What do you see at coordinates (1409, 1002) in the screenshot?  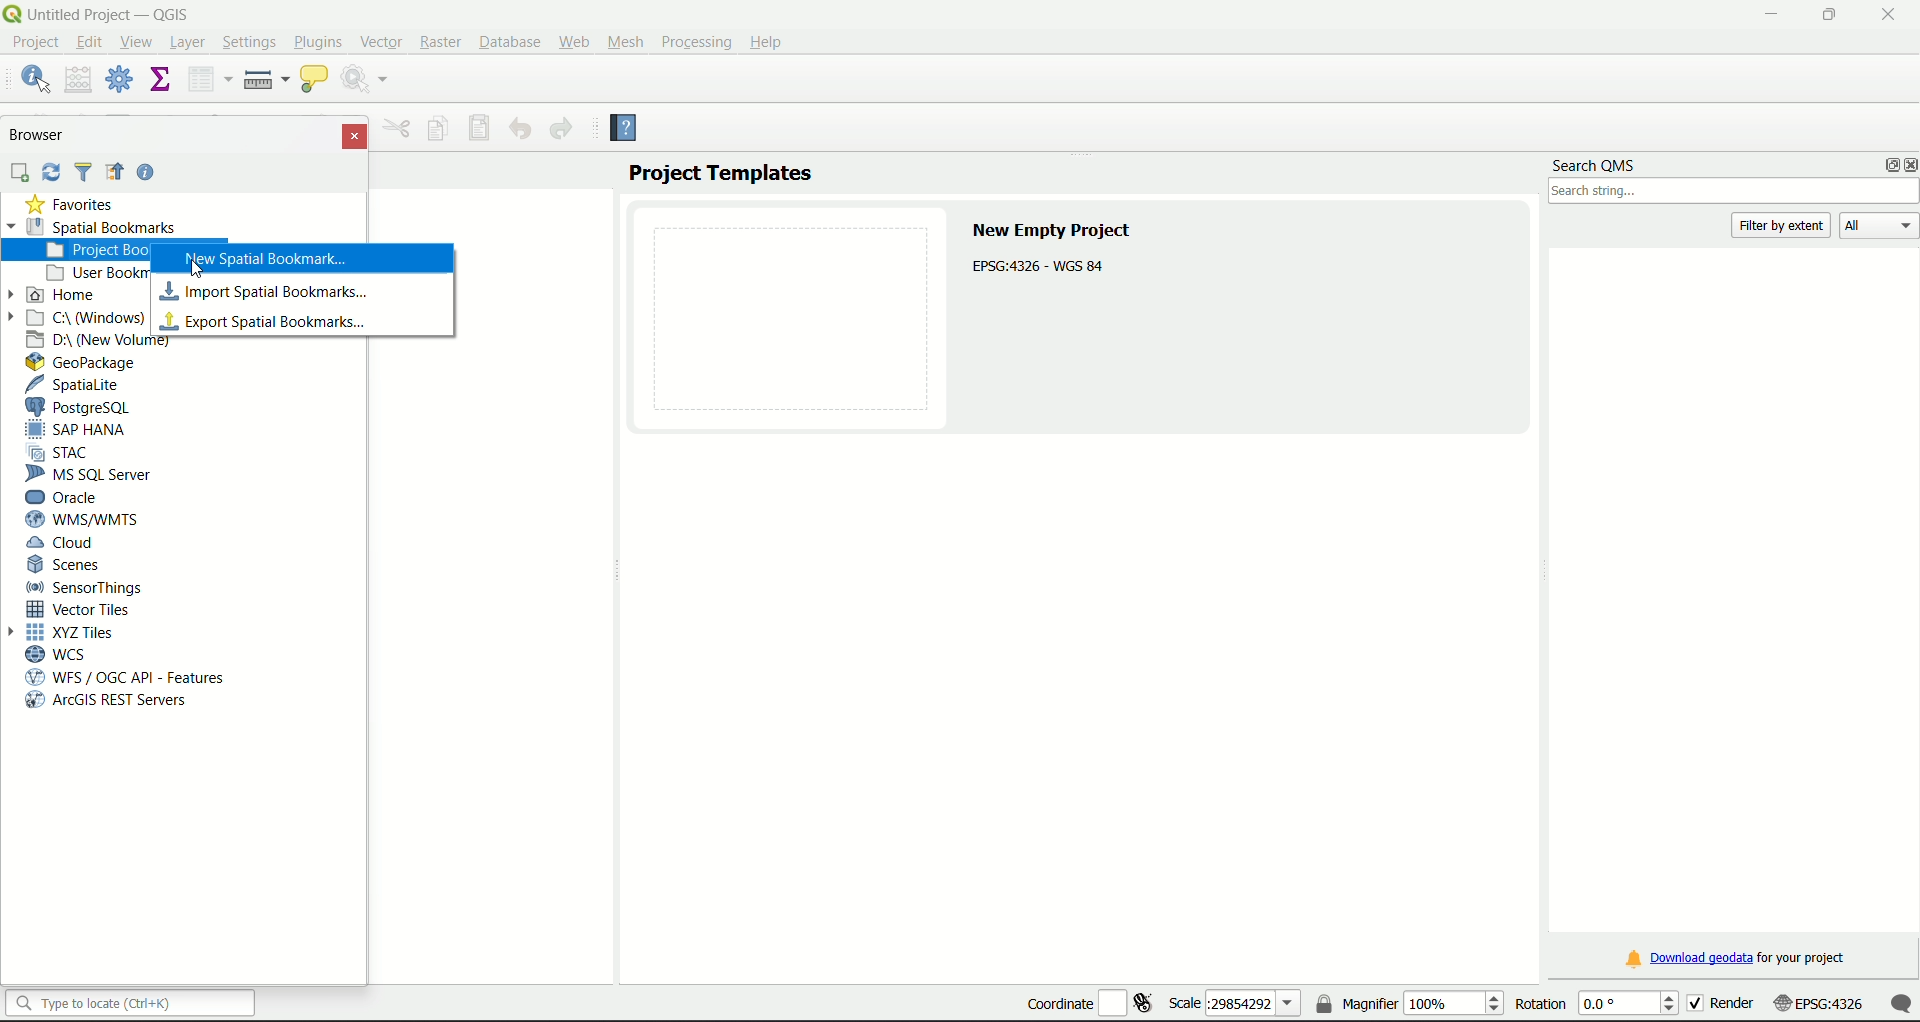 I see `magnifier` at bounding box center [1409, 1002].